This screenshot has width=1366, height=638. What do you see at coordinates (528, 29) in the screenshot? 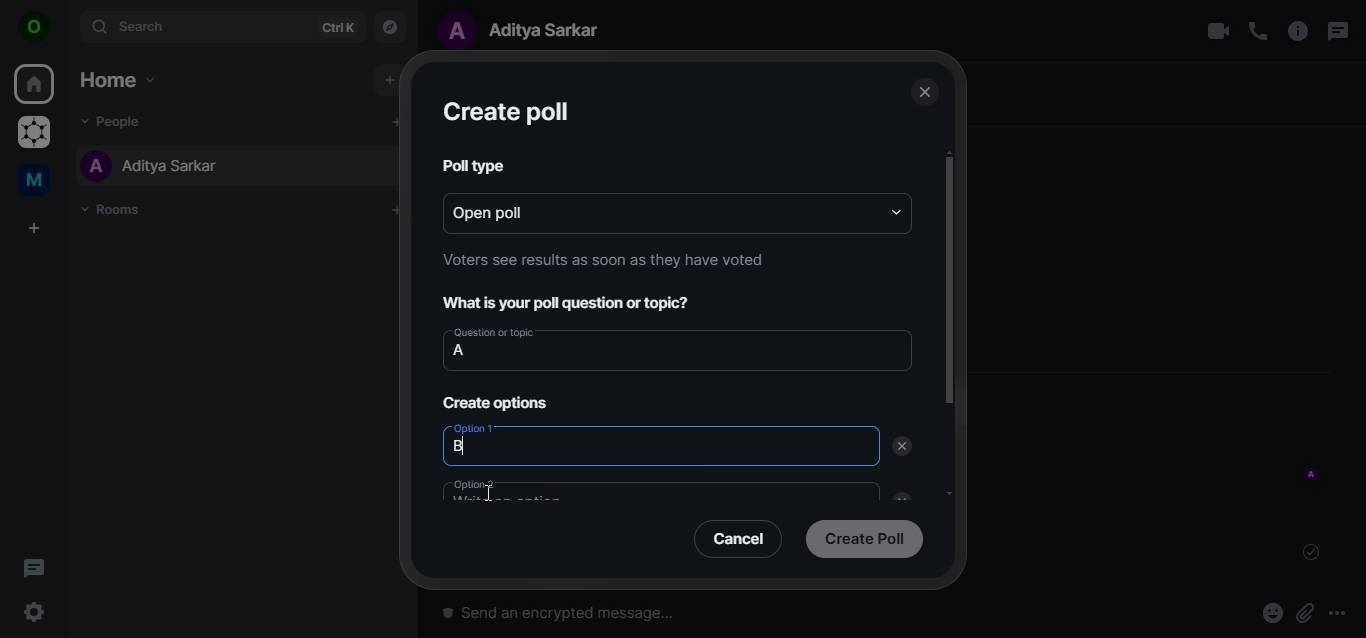
I see `aditya sarkar` at bounding box center [528, 29].